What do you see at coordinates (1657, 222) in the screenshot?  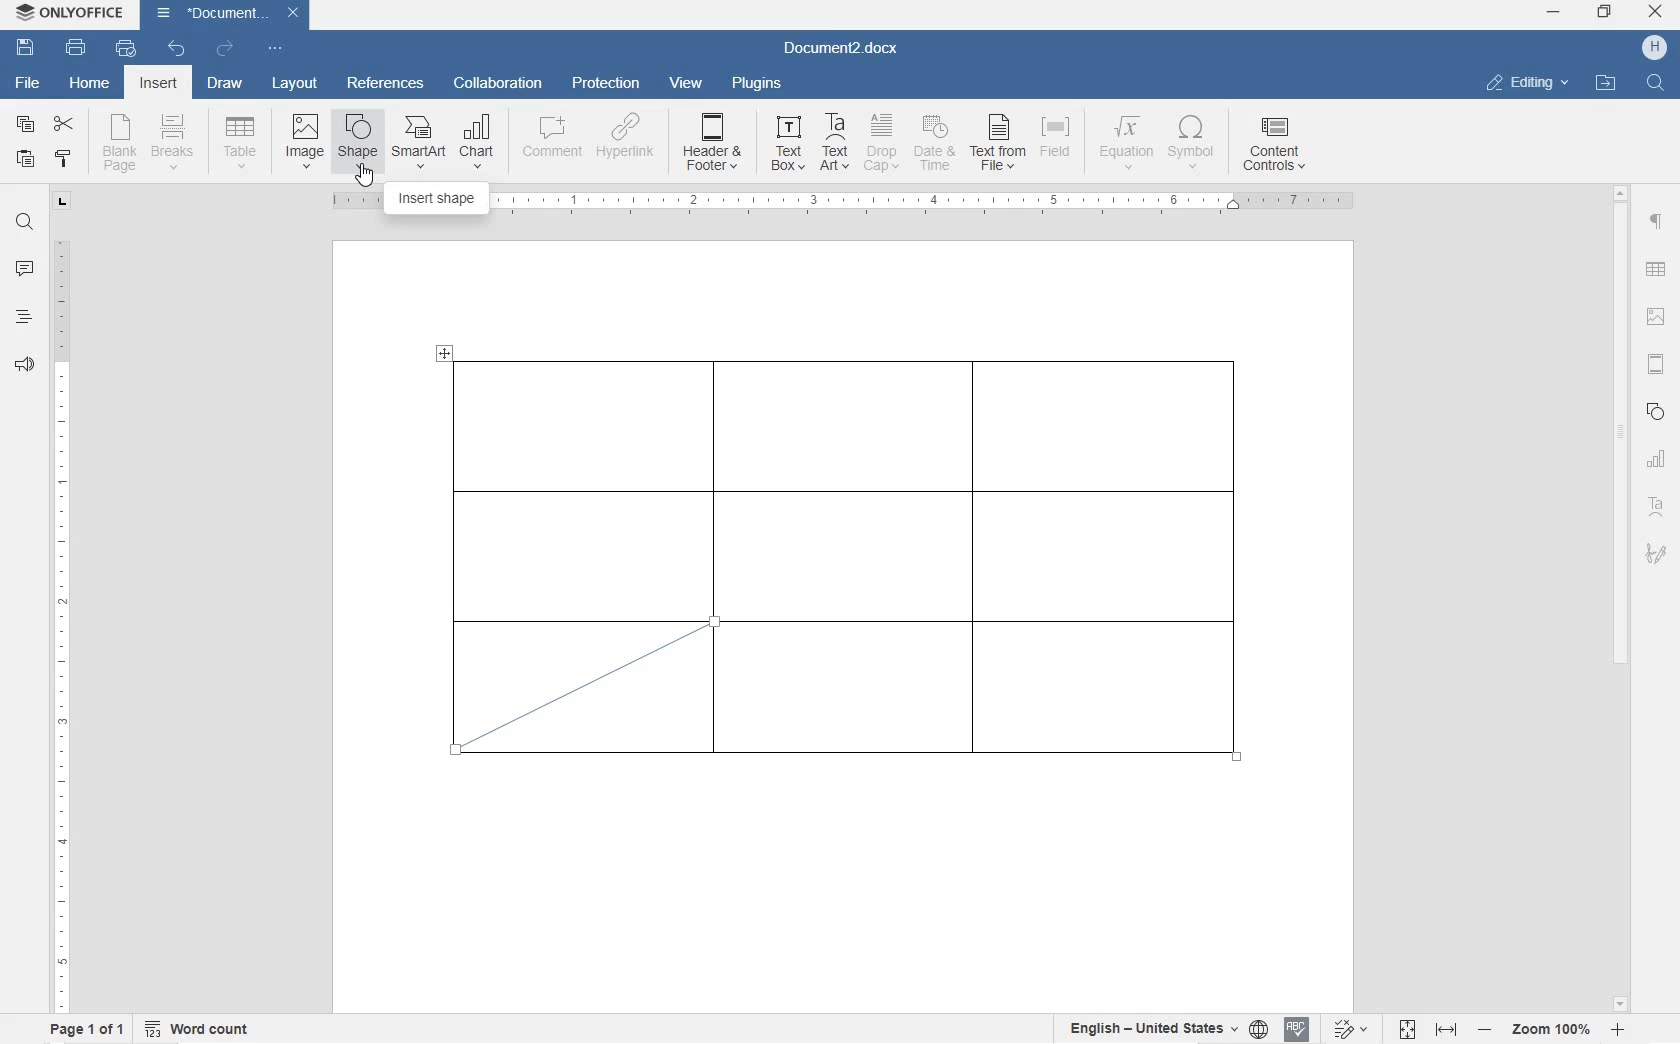 I see `paragraph settings` at bounding box center [1657, 222].